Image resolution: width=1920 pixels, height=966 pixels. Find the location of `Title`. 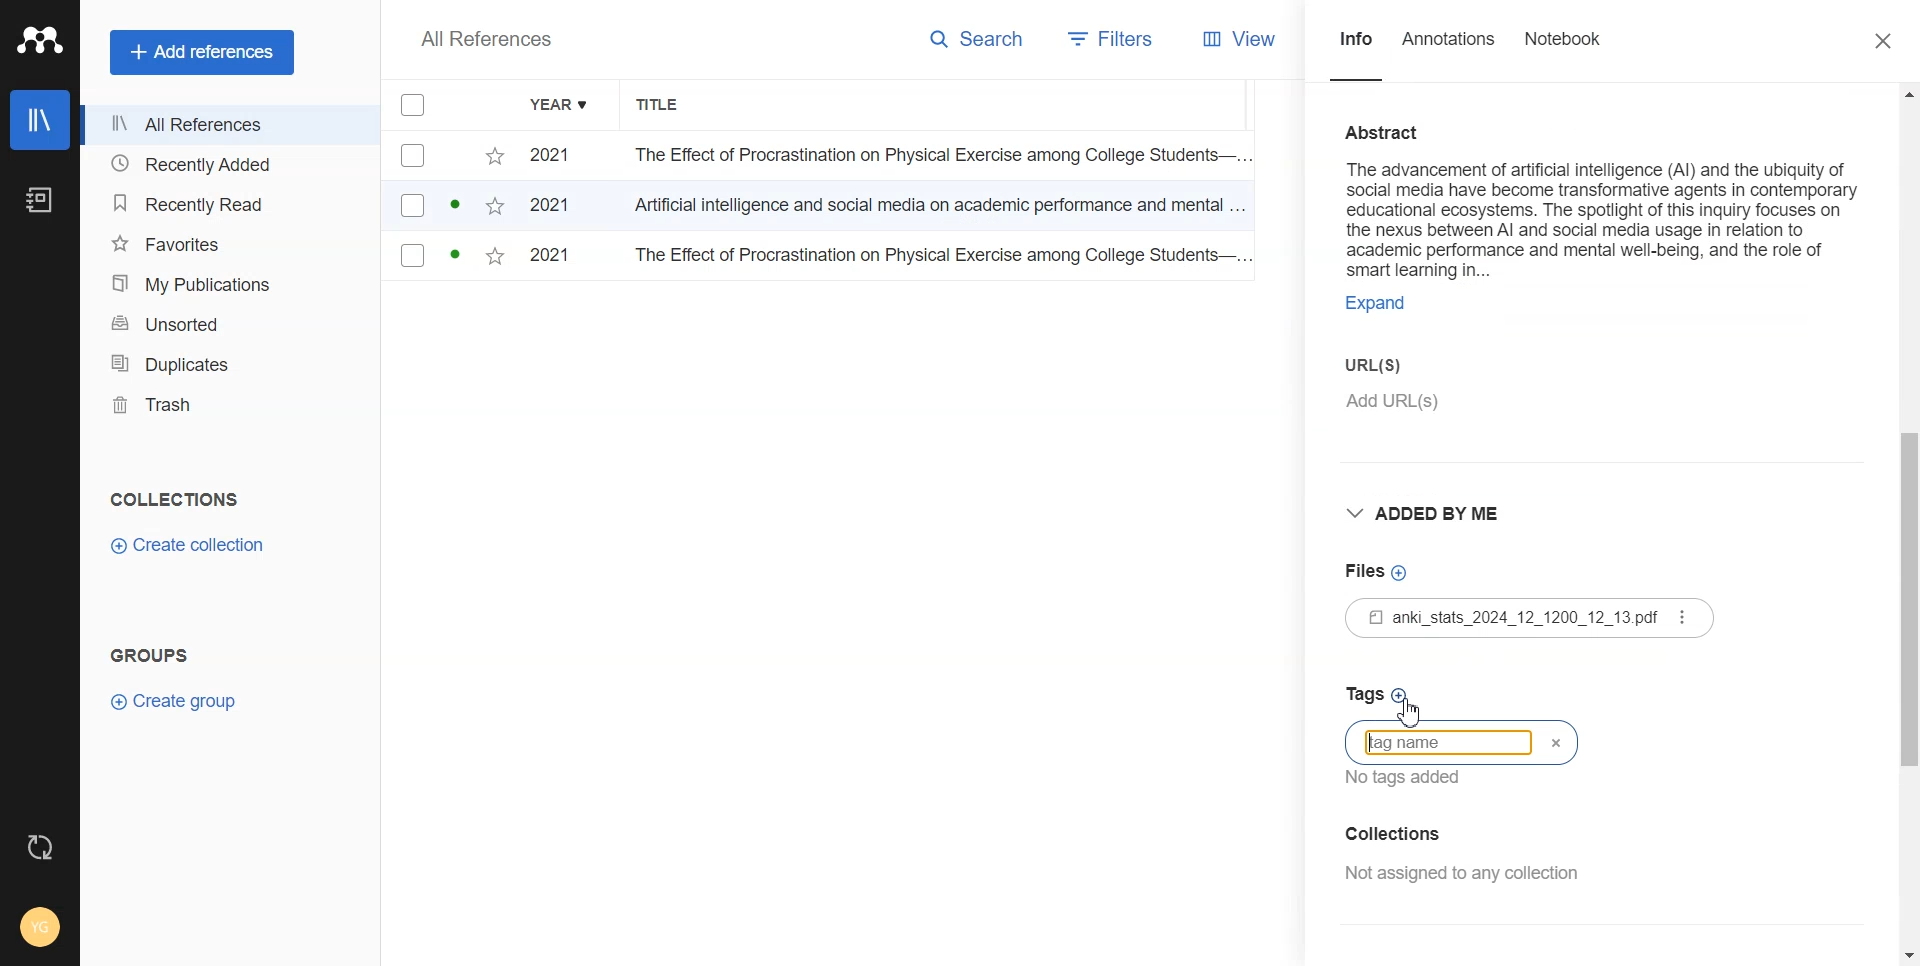

Title is located at coordinates (669, 106).